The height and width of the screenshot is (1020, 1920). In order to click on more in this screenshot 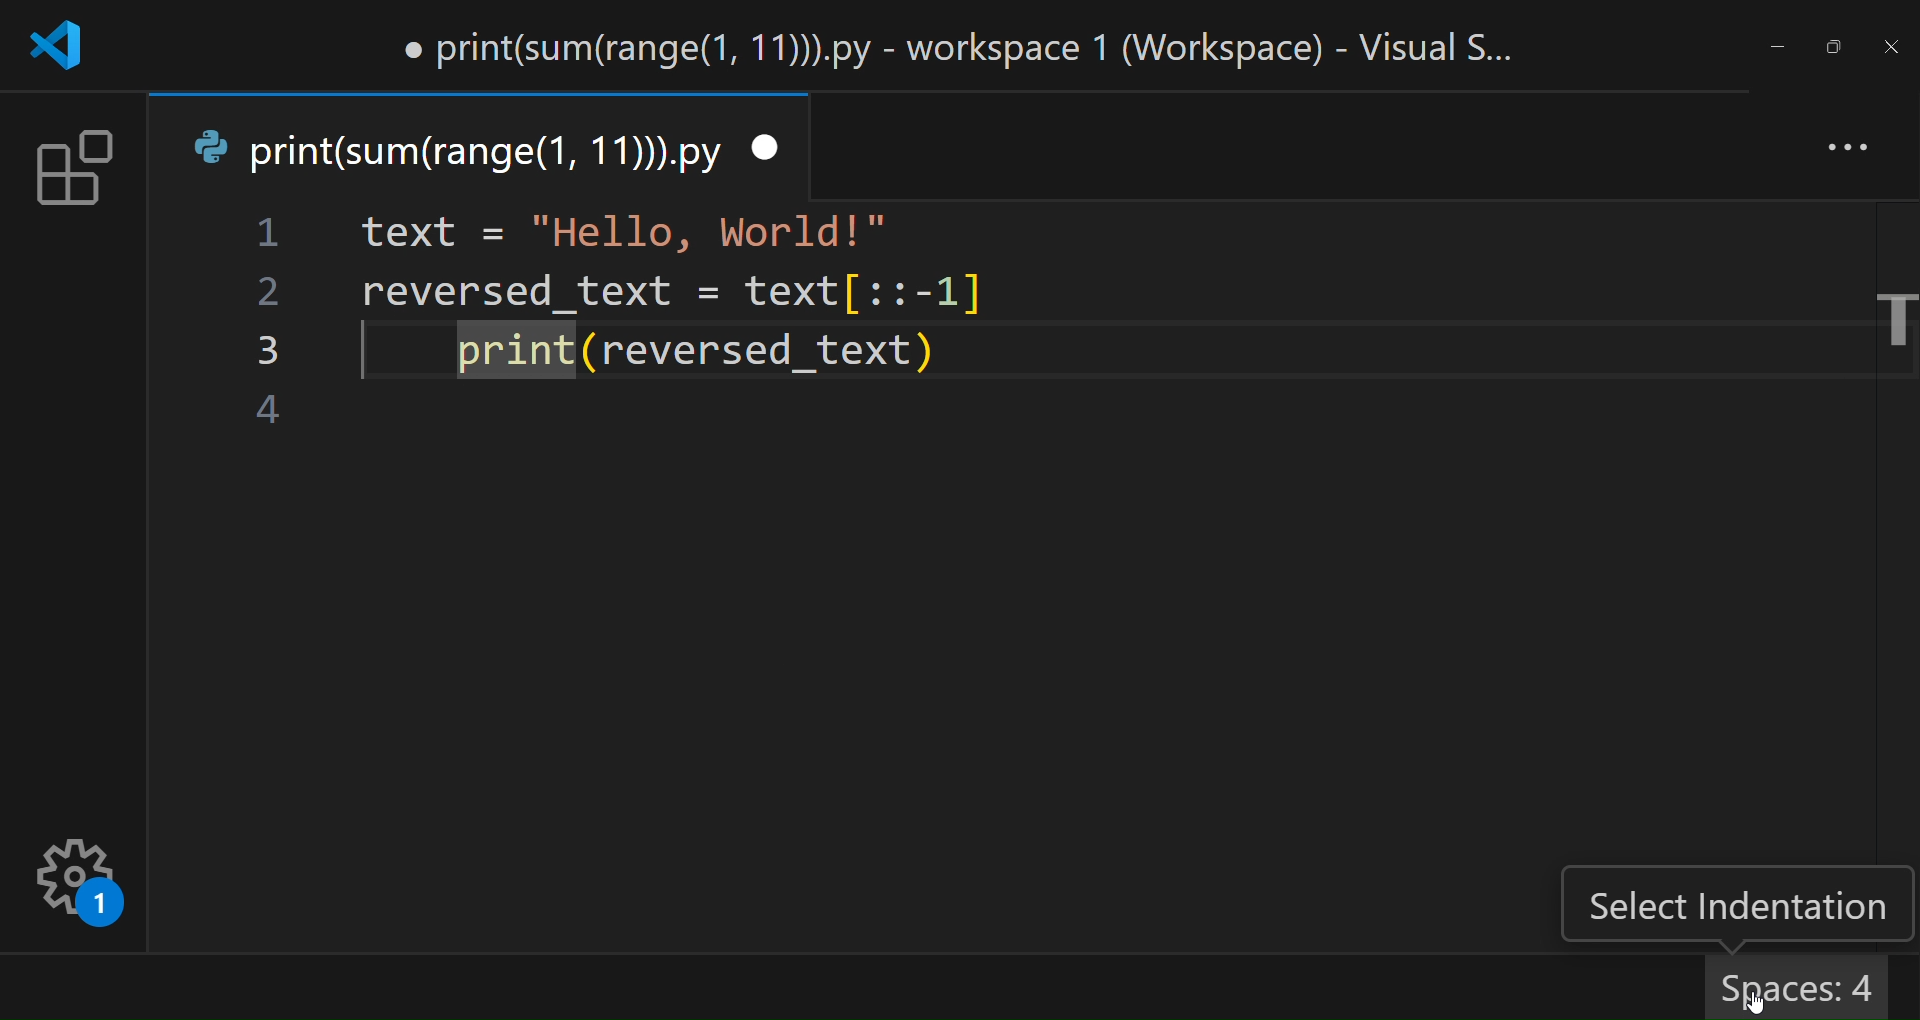, I will do `click(1843, 152)`.